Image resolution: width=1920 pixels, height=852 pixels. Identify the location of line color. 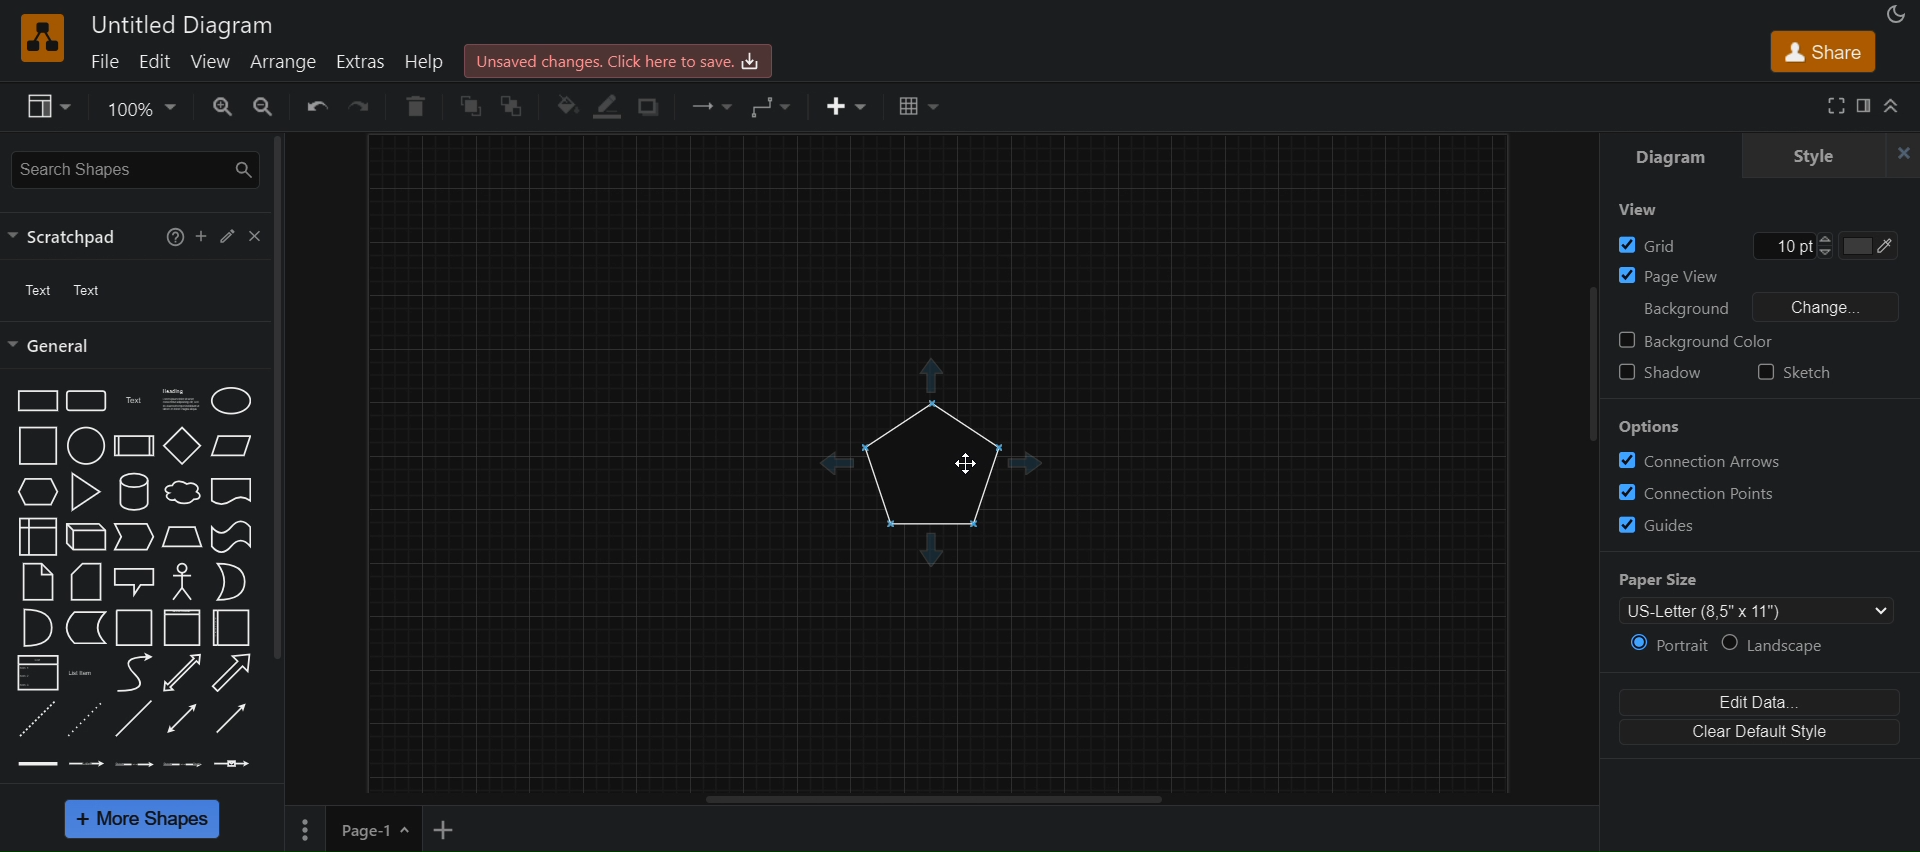
(608, 106).